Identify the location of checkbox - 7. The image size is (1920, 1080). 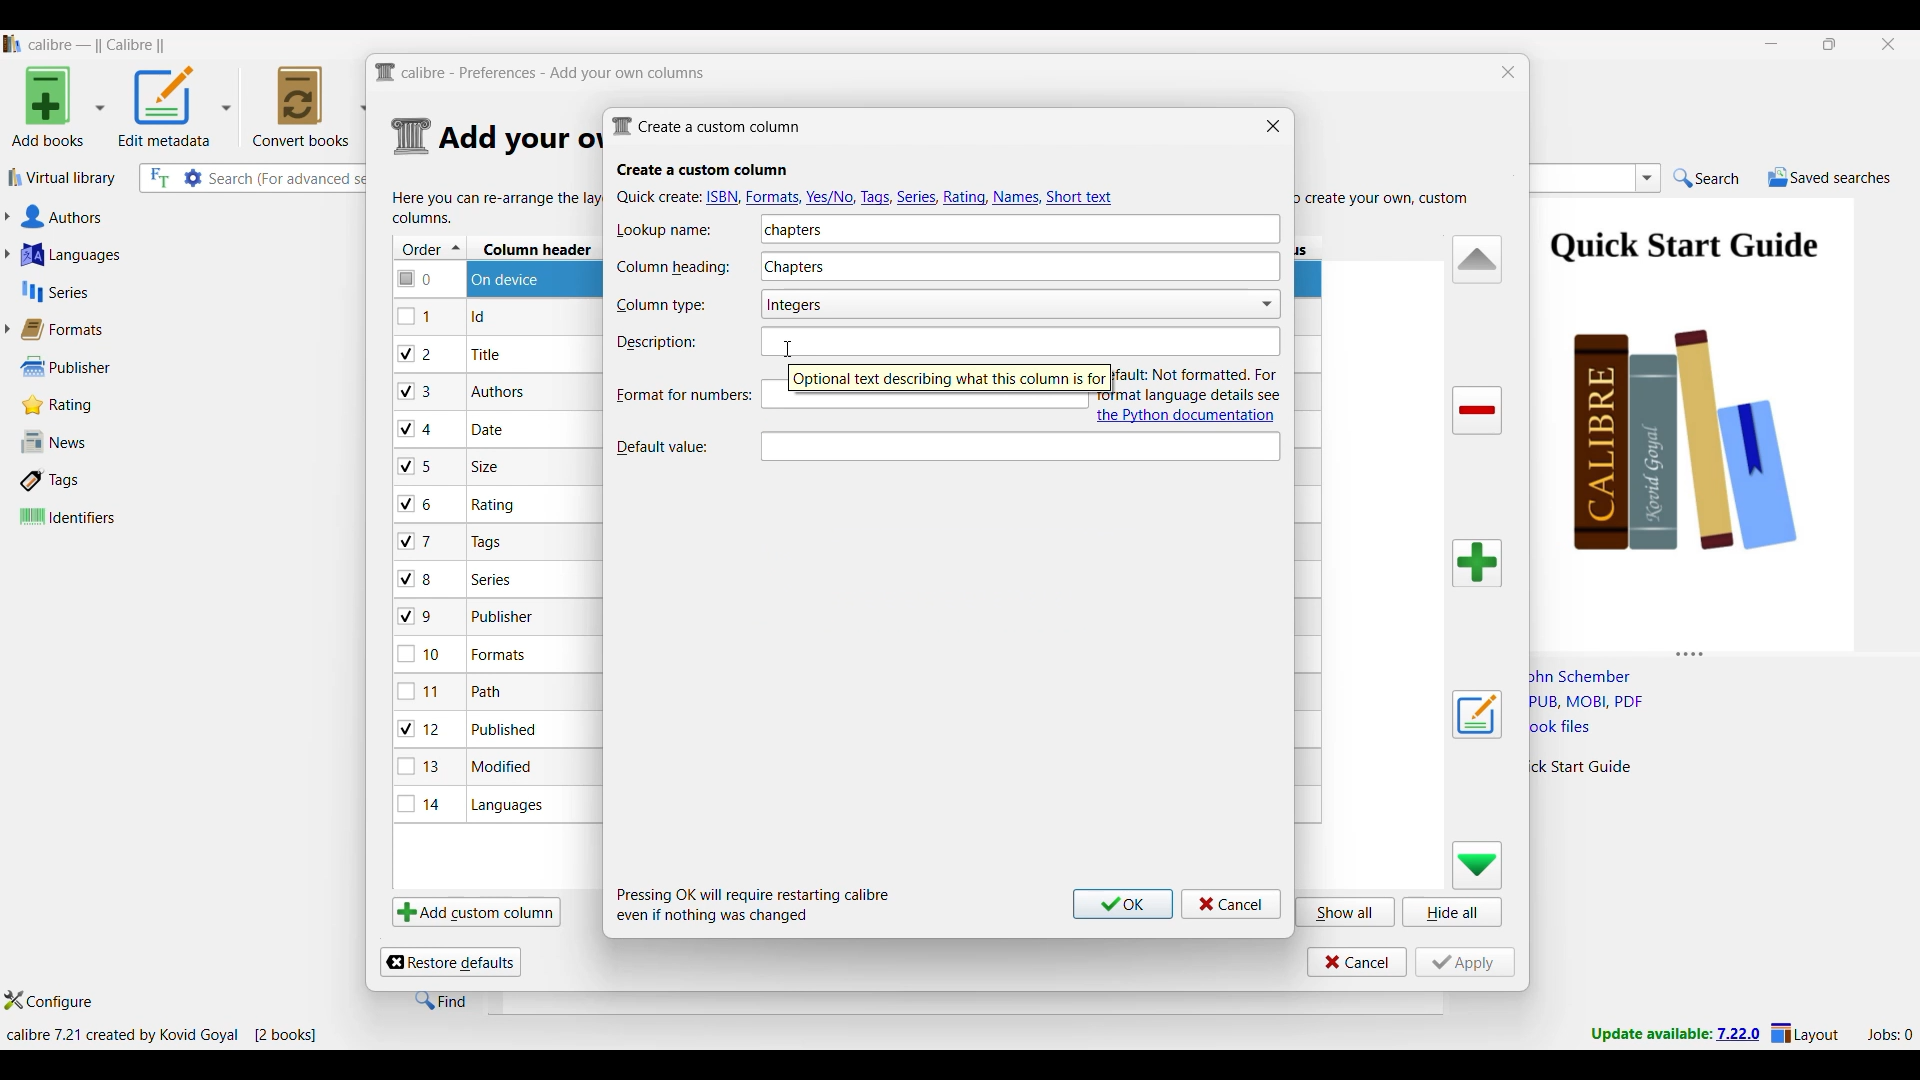
(418, 541).